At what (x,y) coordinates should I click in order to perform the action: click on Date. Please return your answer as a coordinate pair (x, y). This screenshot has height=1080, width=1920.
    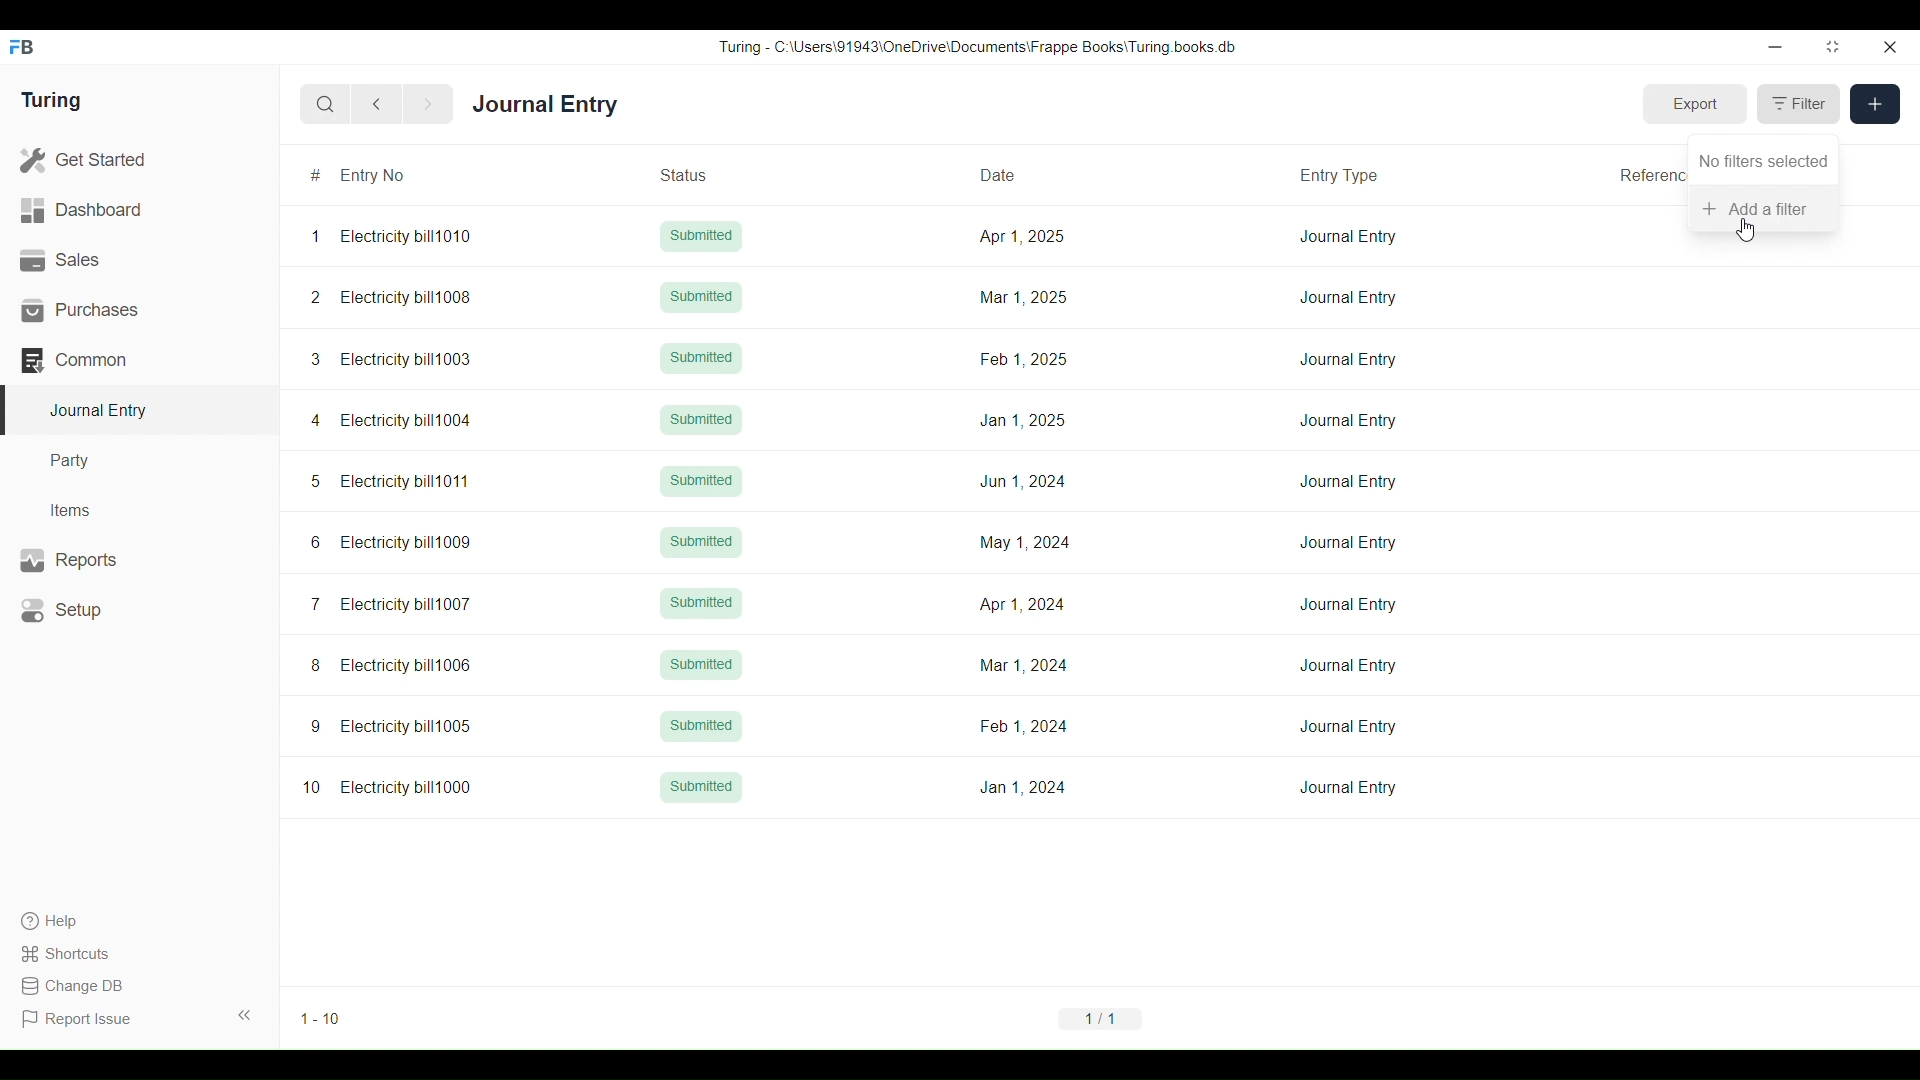
    Looking at the image, I should click on (1022, 173).